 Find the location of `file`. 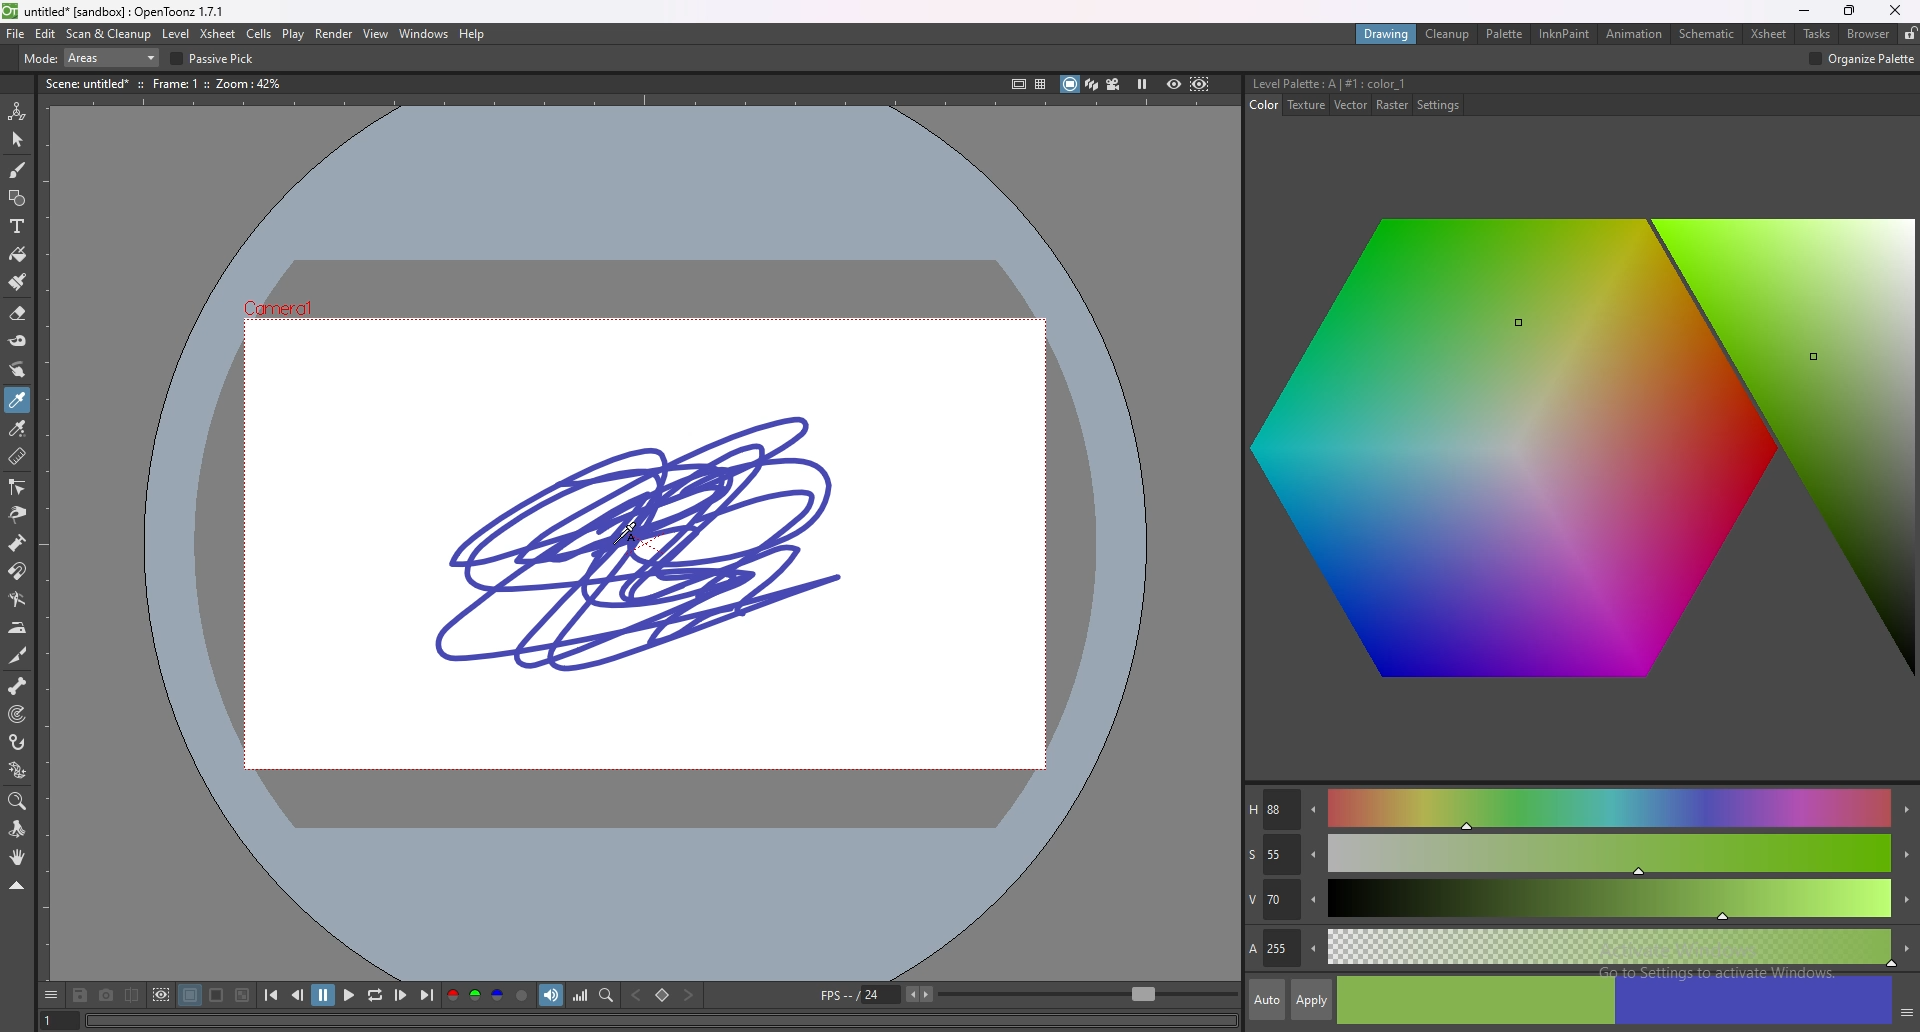

file is located at coordinates (17, 34).